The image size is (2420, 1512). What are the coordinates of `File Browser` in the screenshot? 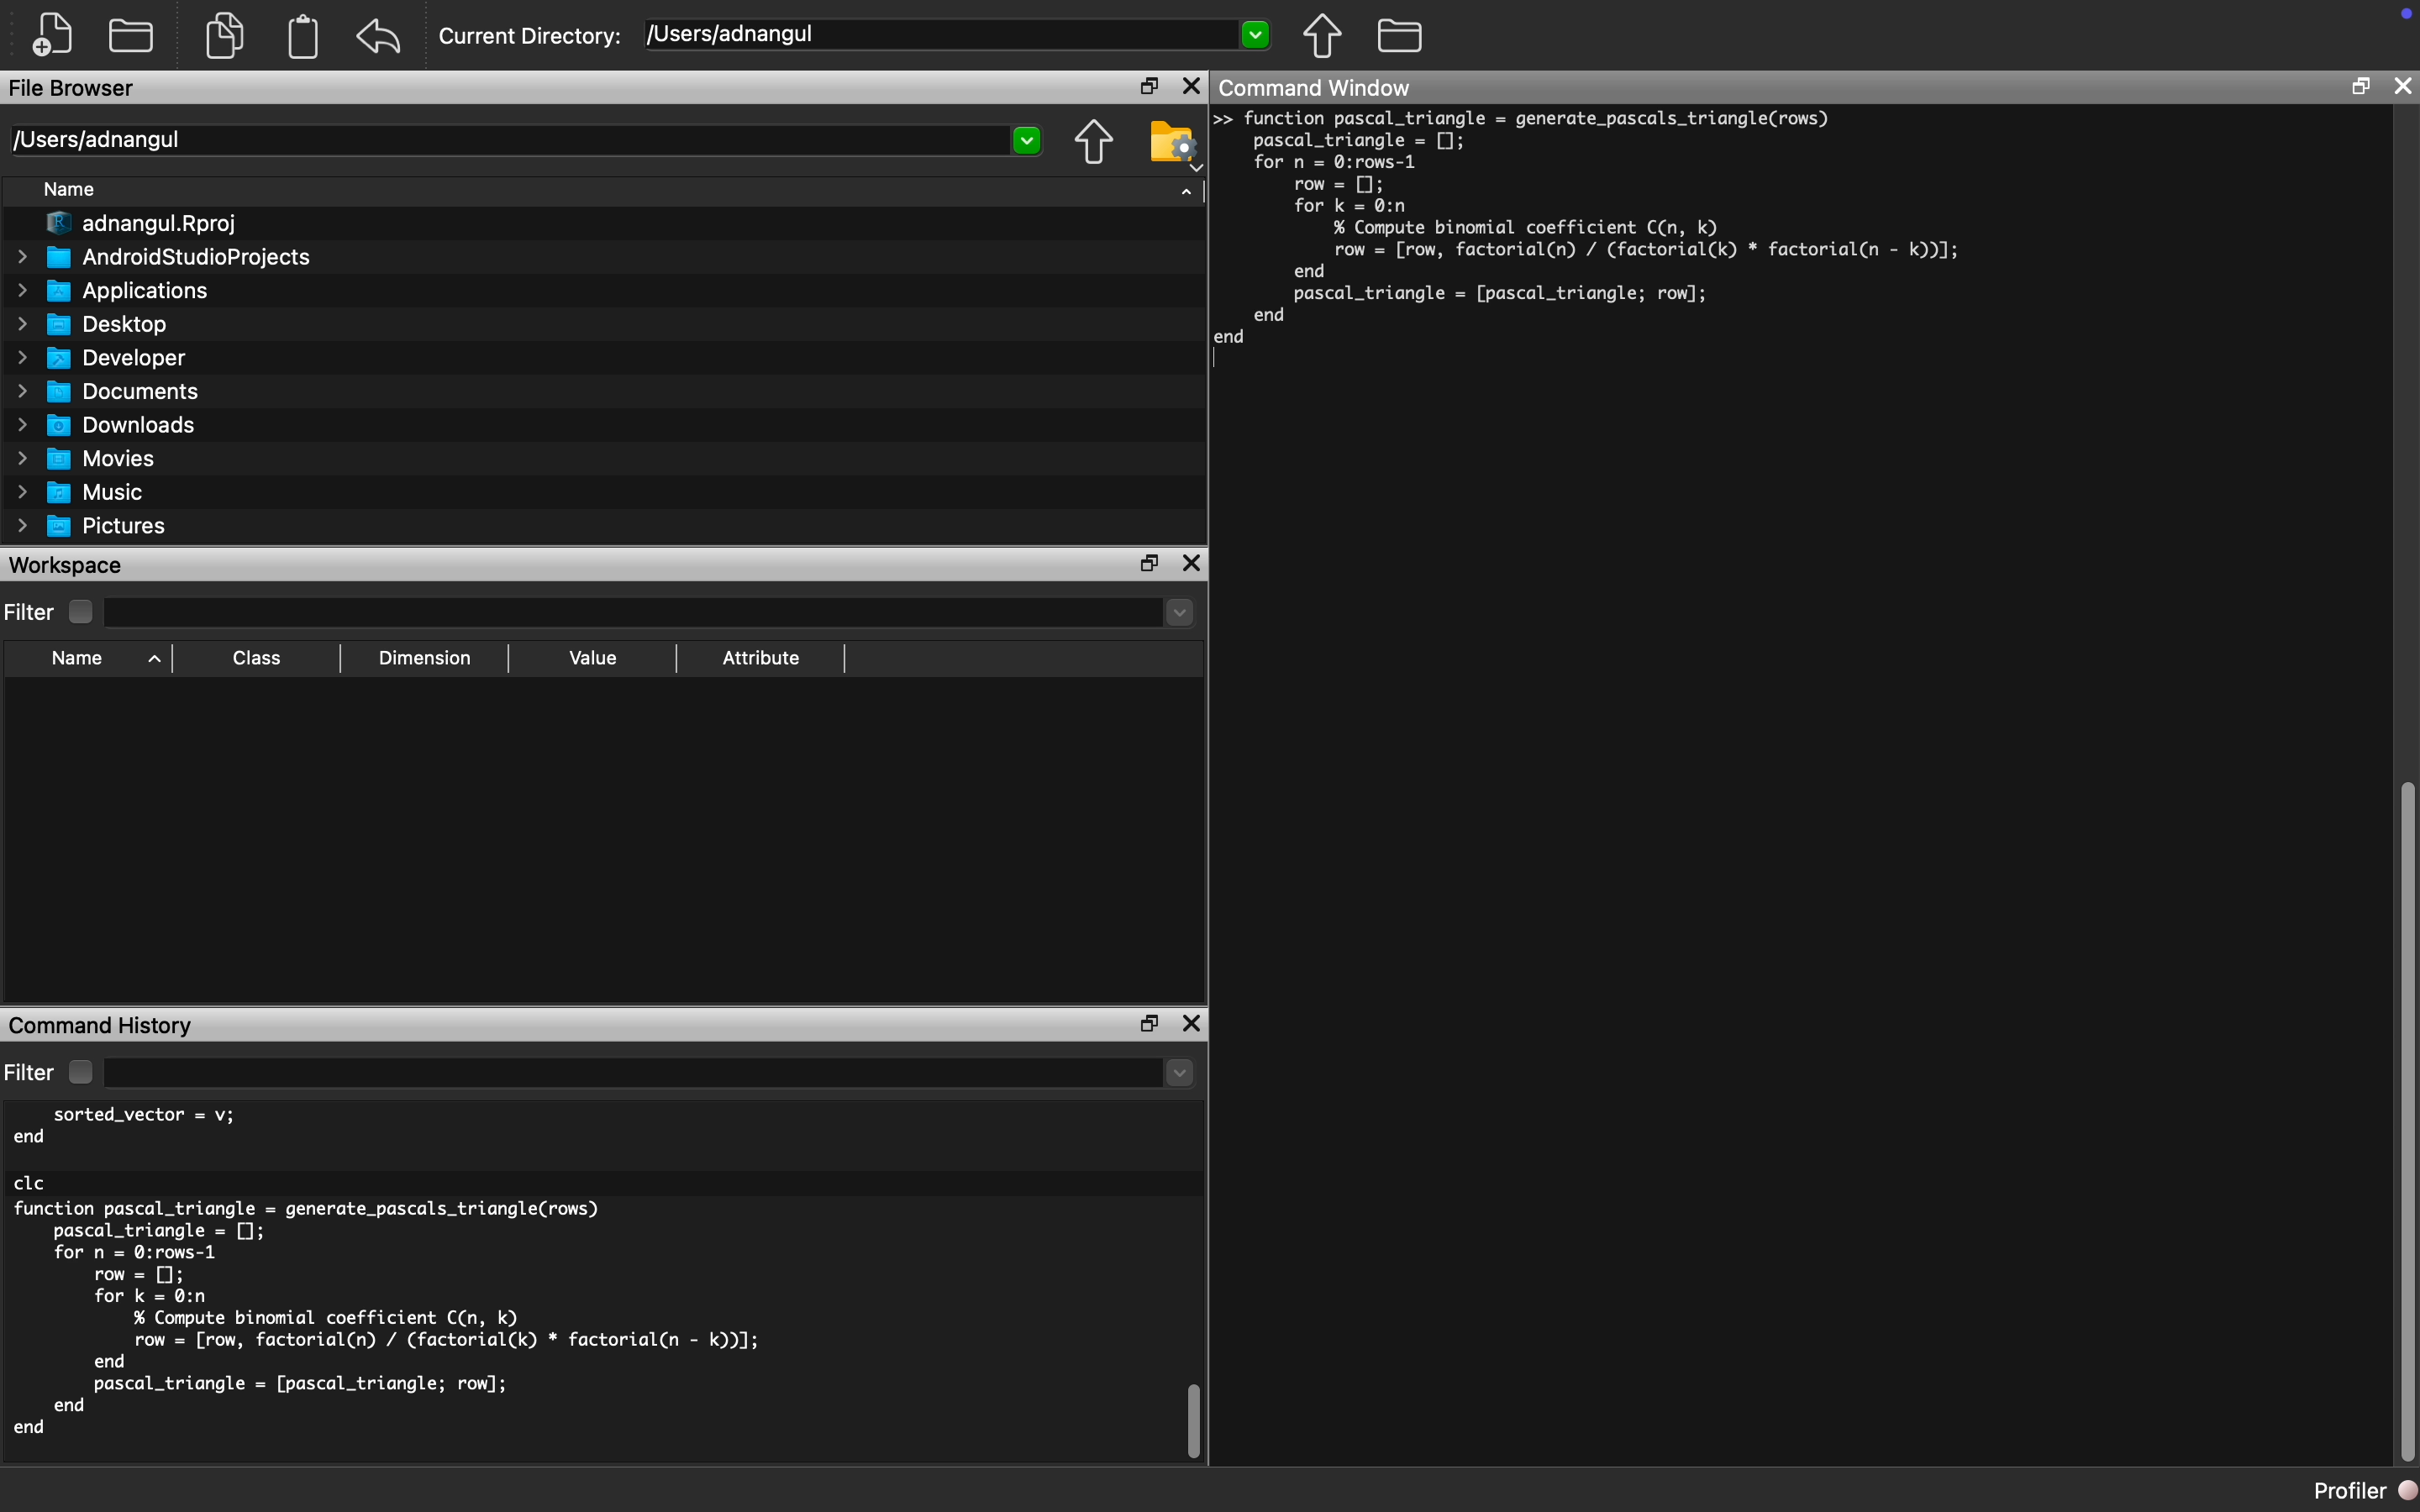 It's located at (78, 89).